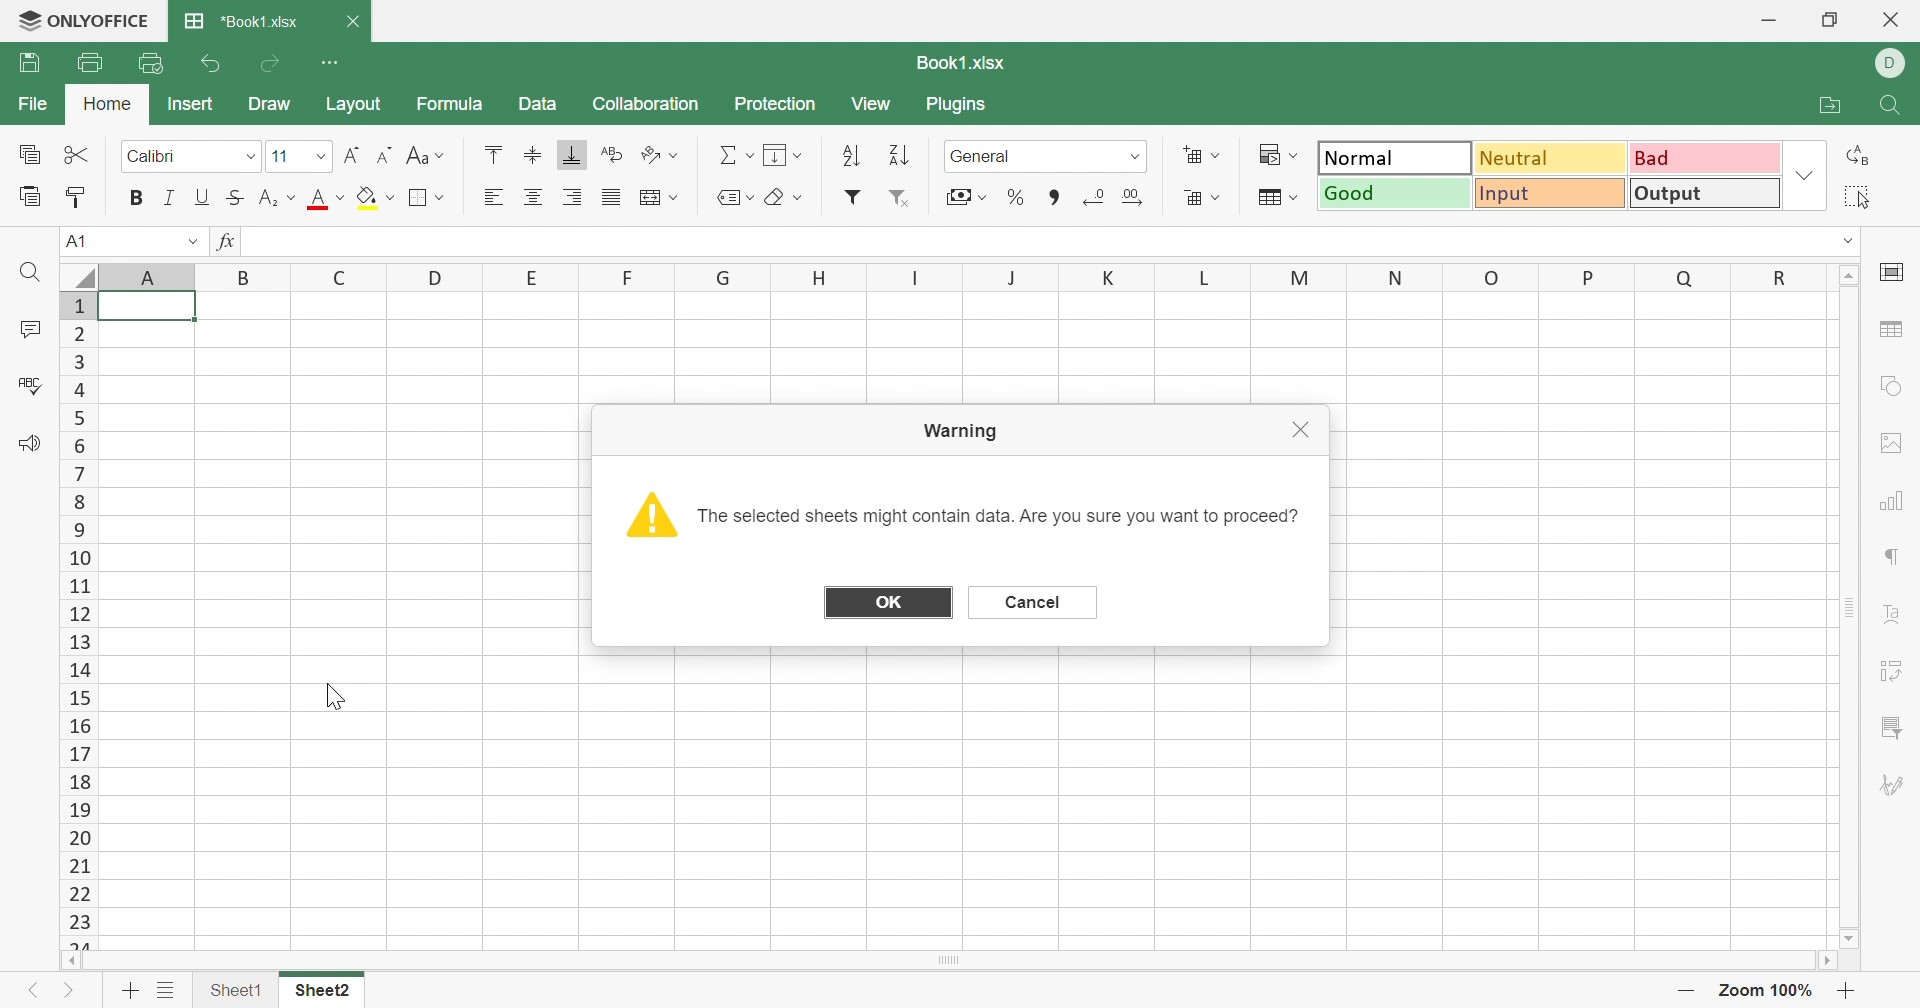 The height and width of the screenshot is (1008, 1920). What do you see at coordinates (1763, 20) in the screenshot?
I see `Minimize` at bounding box center [1763, 20].